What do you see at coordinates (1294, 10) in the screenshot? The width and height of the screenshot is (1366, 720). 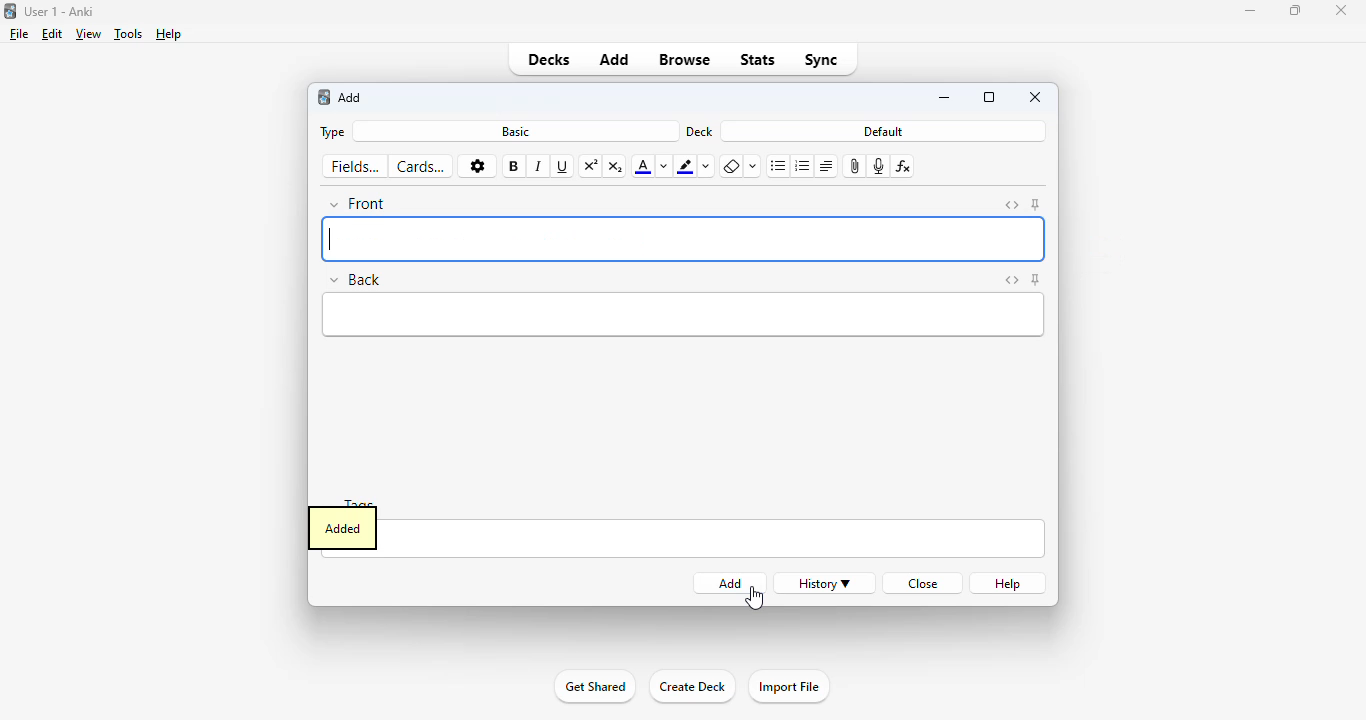 I see `maximize` at bounding box center [1294, 10].